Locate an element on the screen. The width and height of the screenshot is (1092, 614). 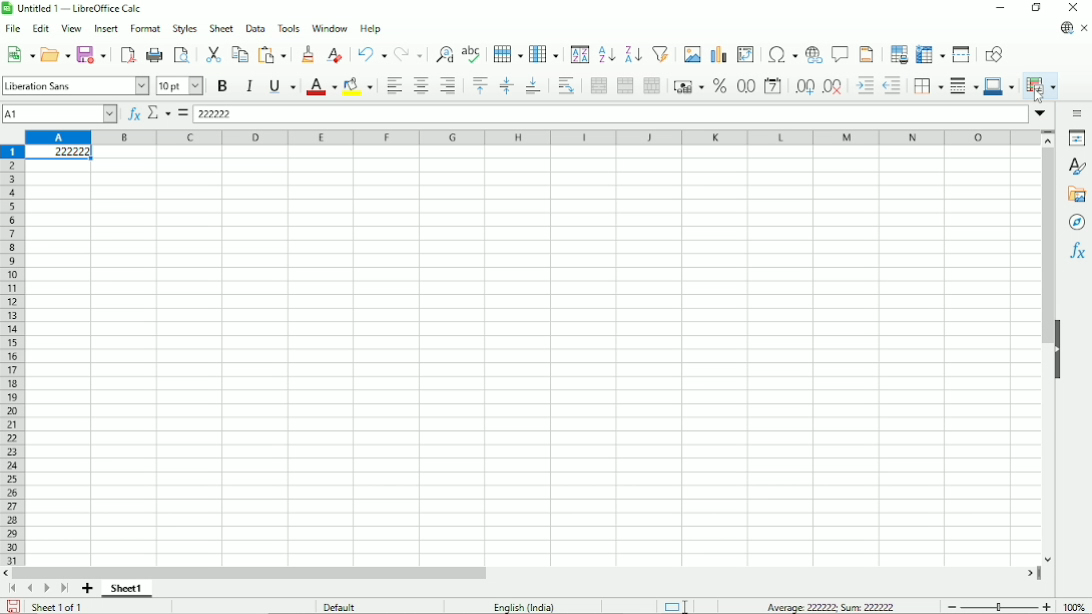
Language is located at coordinates (528, 606).